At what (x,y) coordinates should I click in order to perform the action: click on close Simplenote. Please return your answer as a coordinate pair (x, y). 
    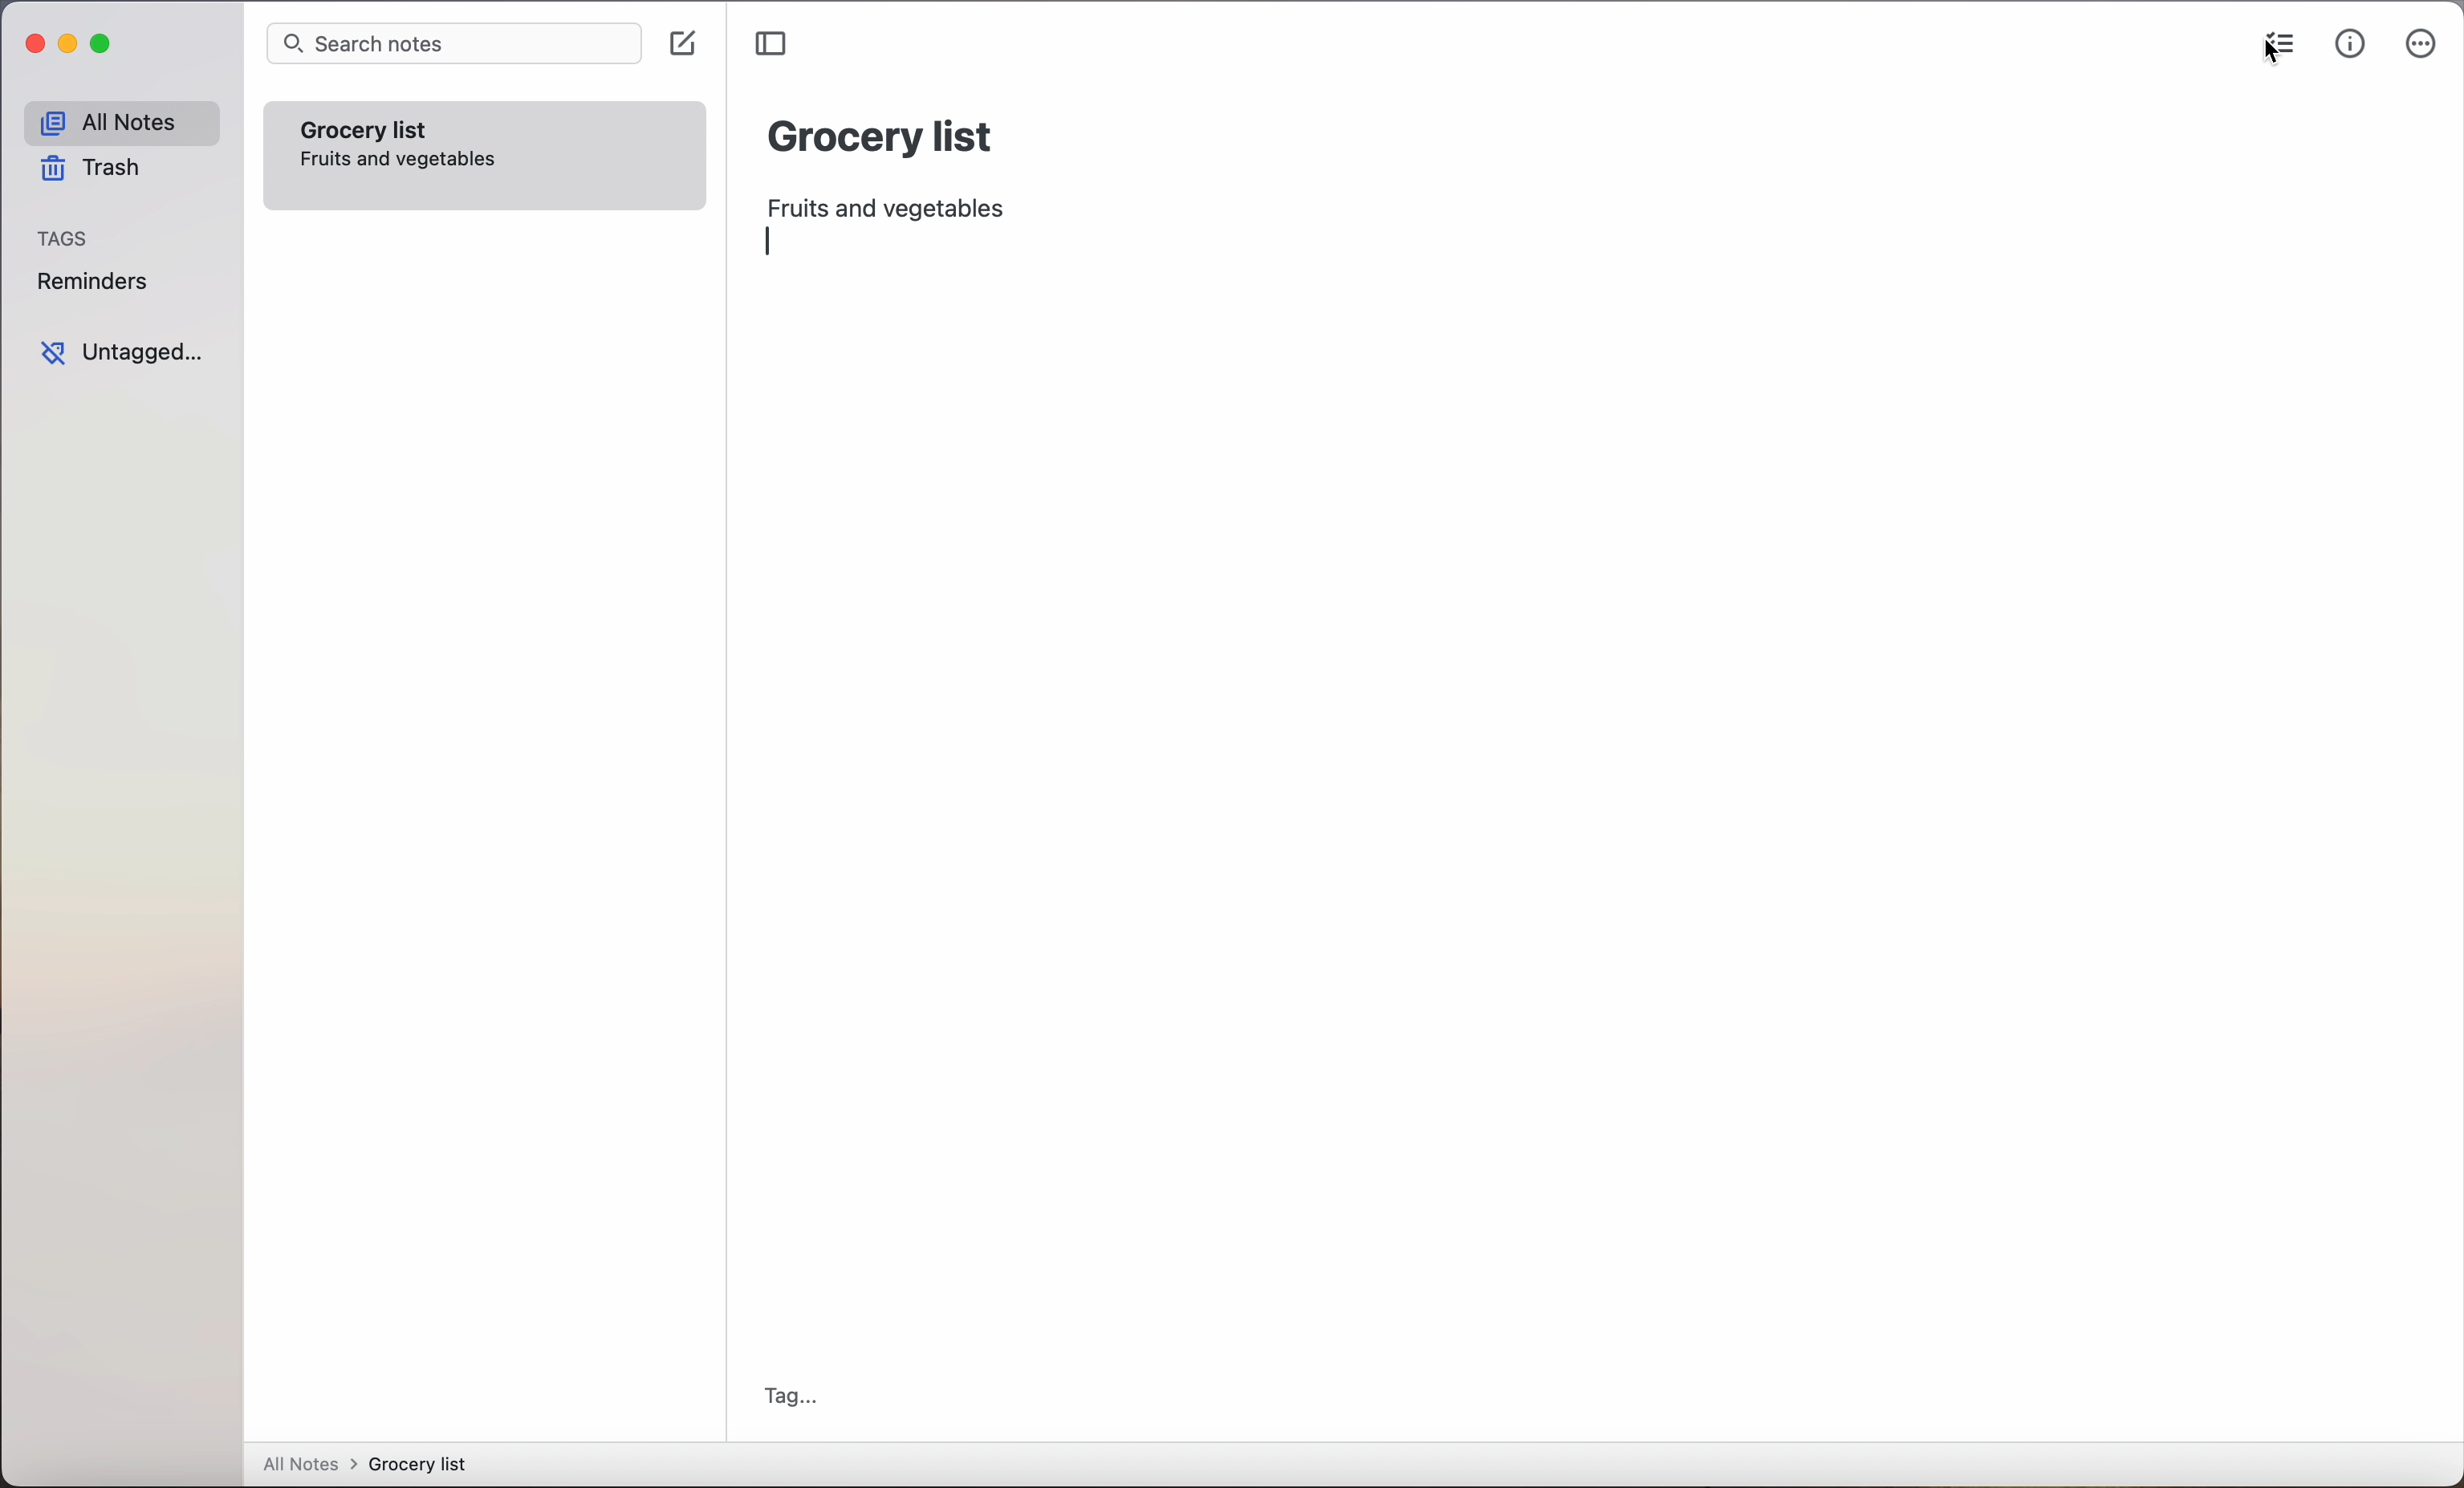
    Looking at the image, I should click on (34, 45).